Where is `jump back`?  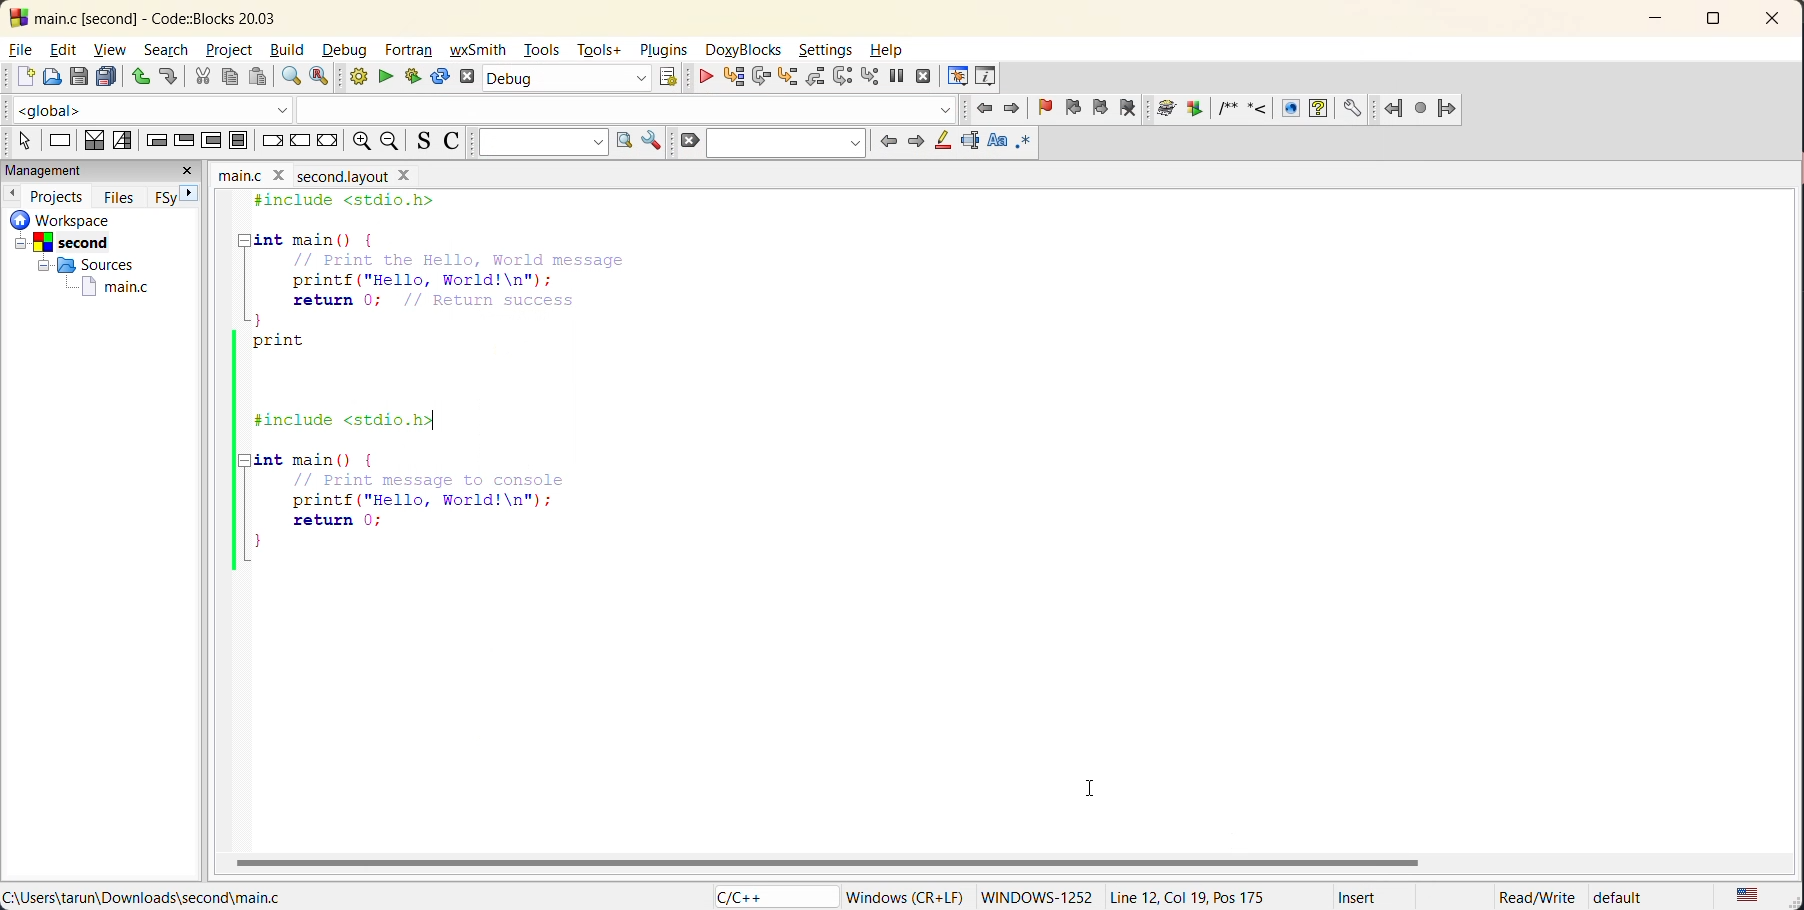 jump back is located at coordinates (984, 110).